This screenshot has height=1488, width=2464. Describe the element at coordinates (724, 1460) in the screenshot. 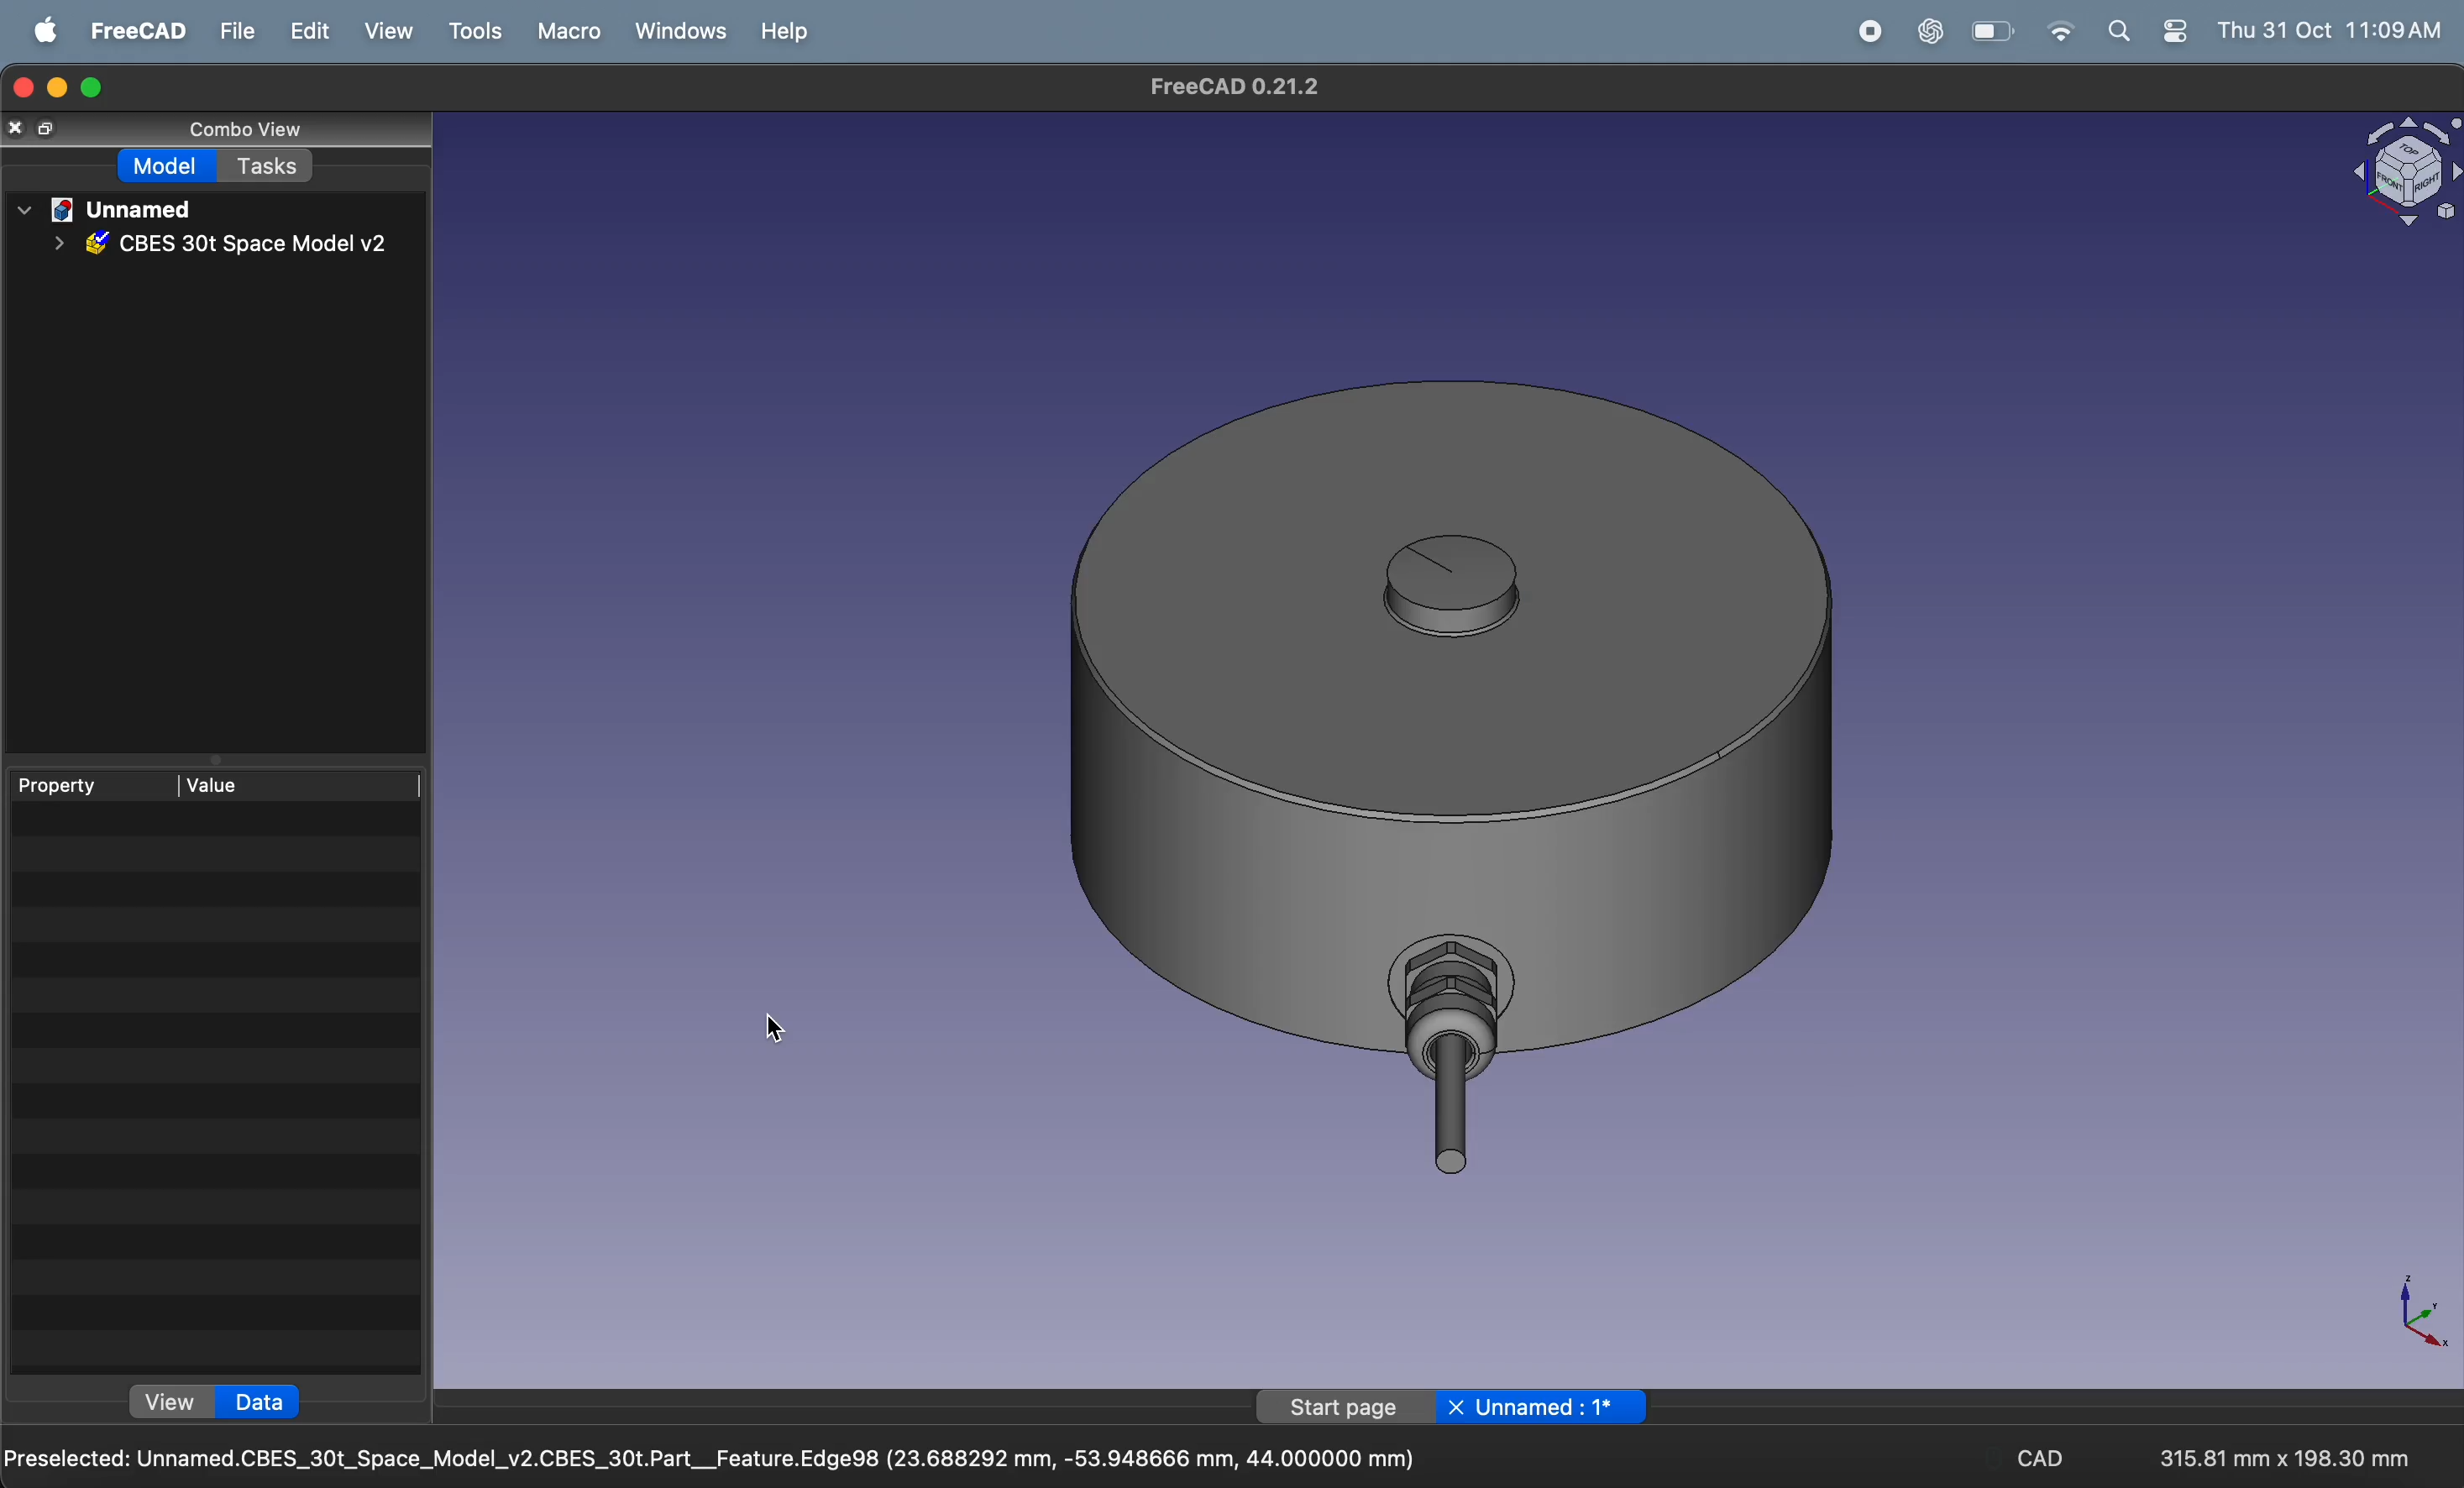

I see `Preselected: Unnamed.CBES_30t_Space_Model_v2.CBES_30t.Part__Feature.Edge98 (23.688292 mm, -53.948666 mm, 44.000000 mm)` at that location.